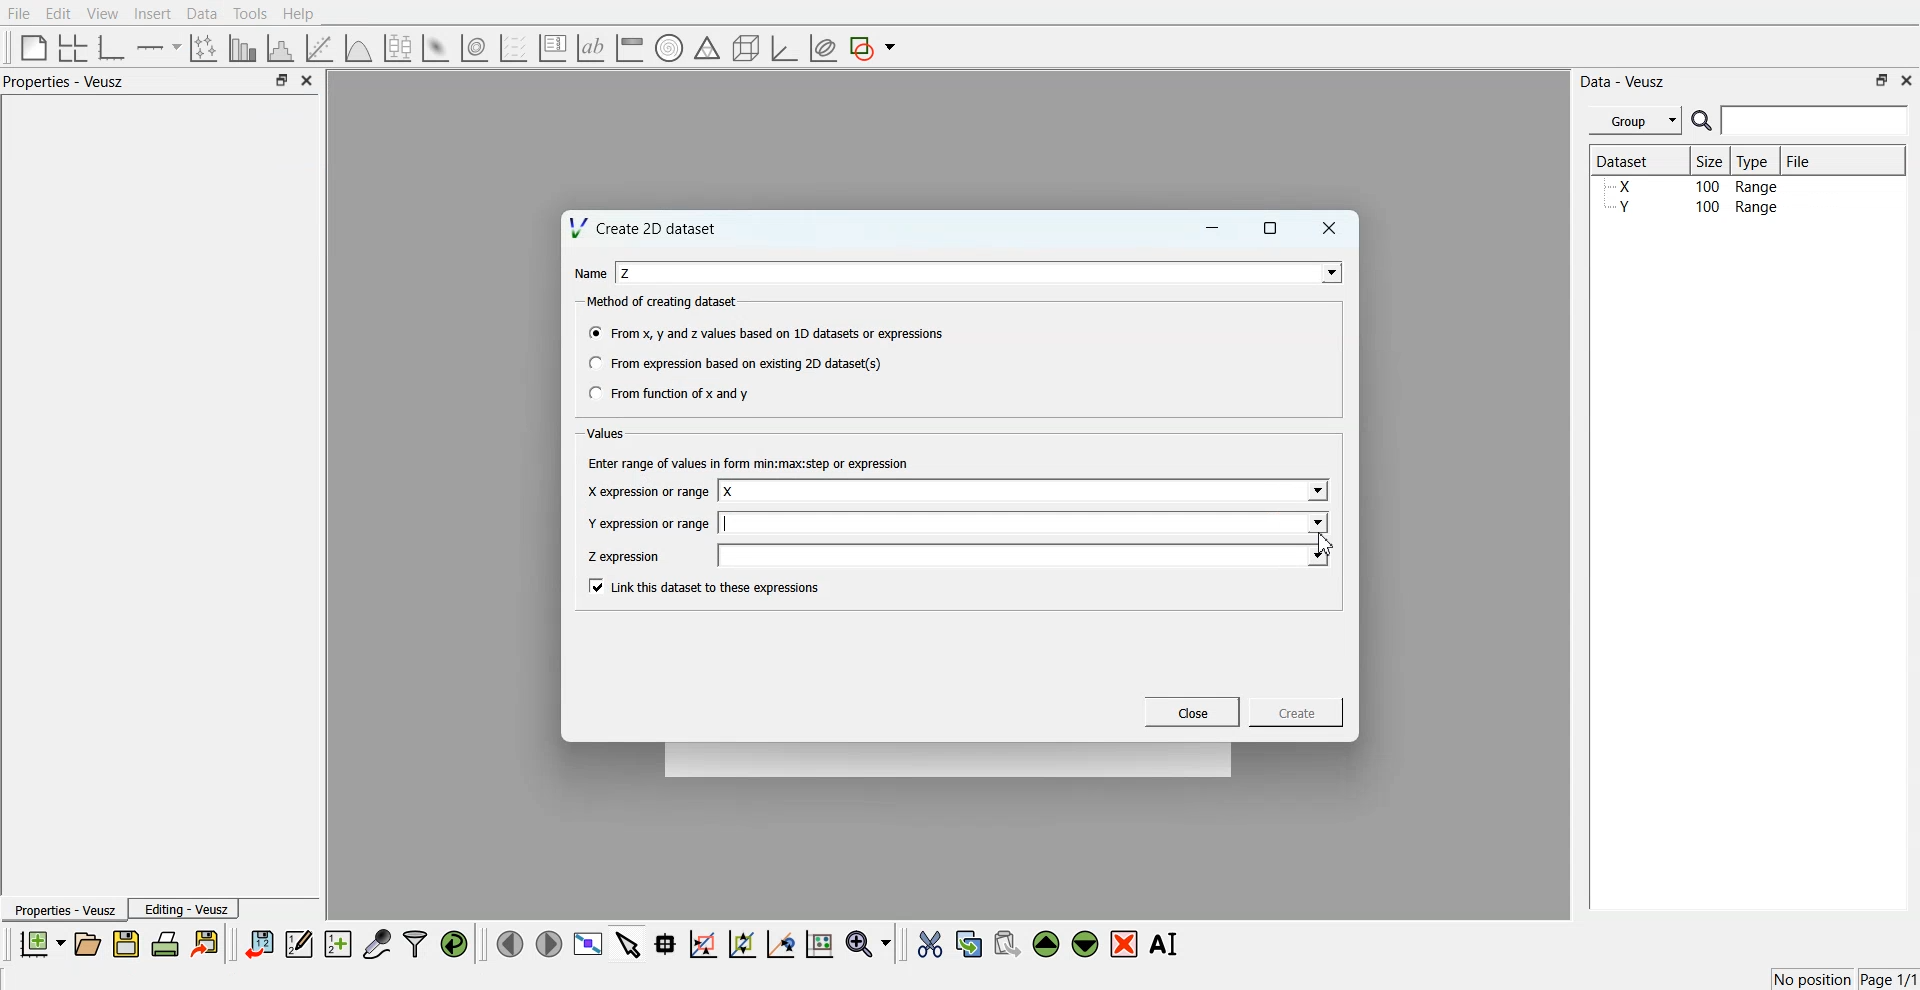  I want to click on Method of creating dataset, so click(664, 302).